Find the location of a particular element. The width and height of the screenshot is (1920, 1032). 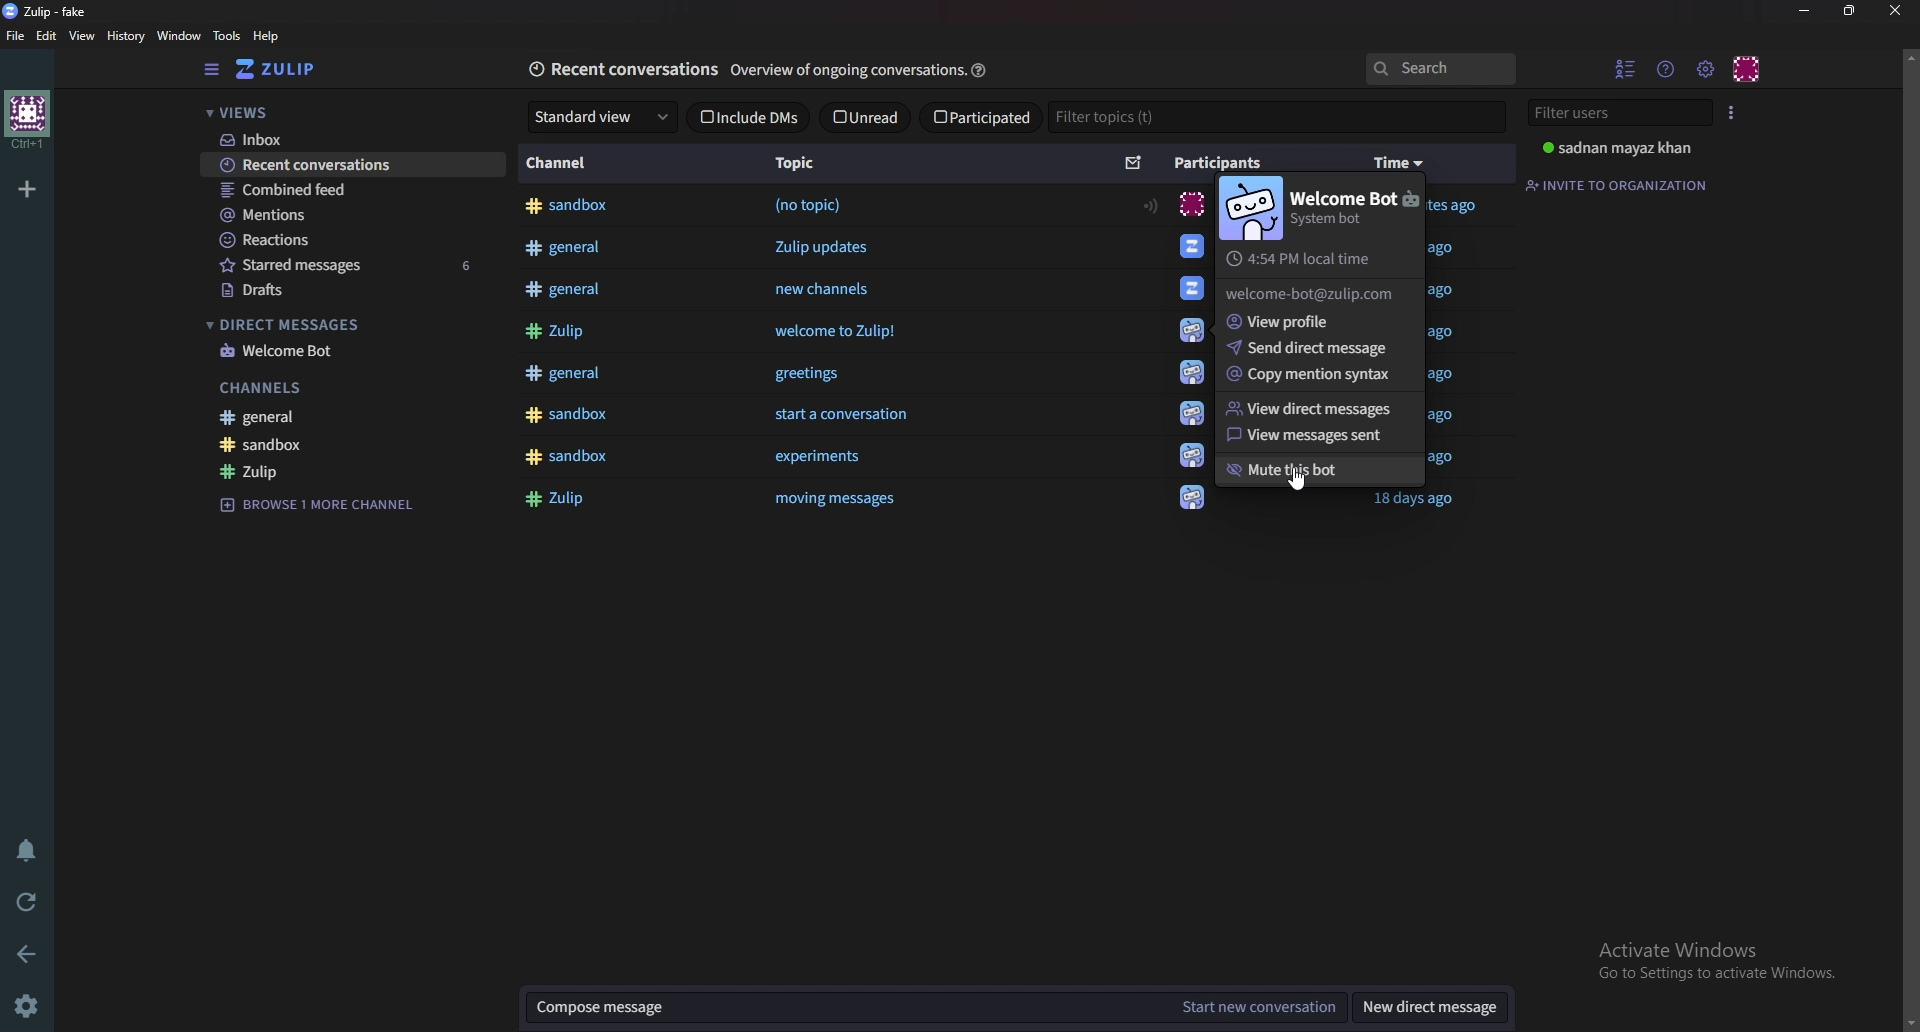

close is located at coordinates (1894, 10).